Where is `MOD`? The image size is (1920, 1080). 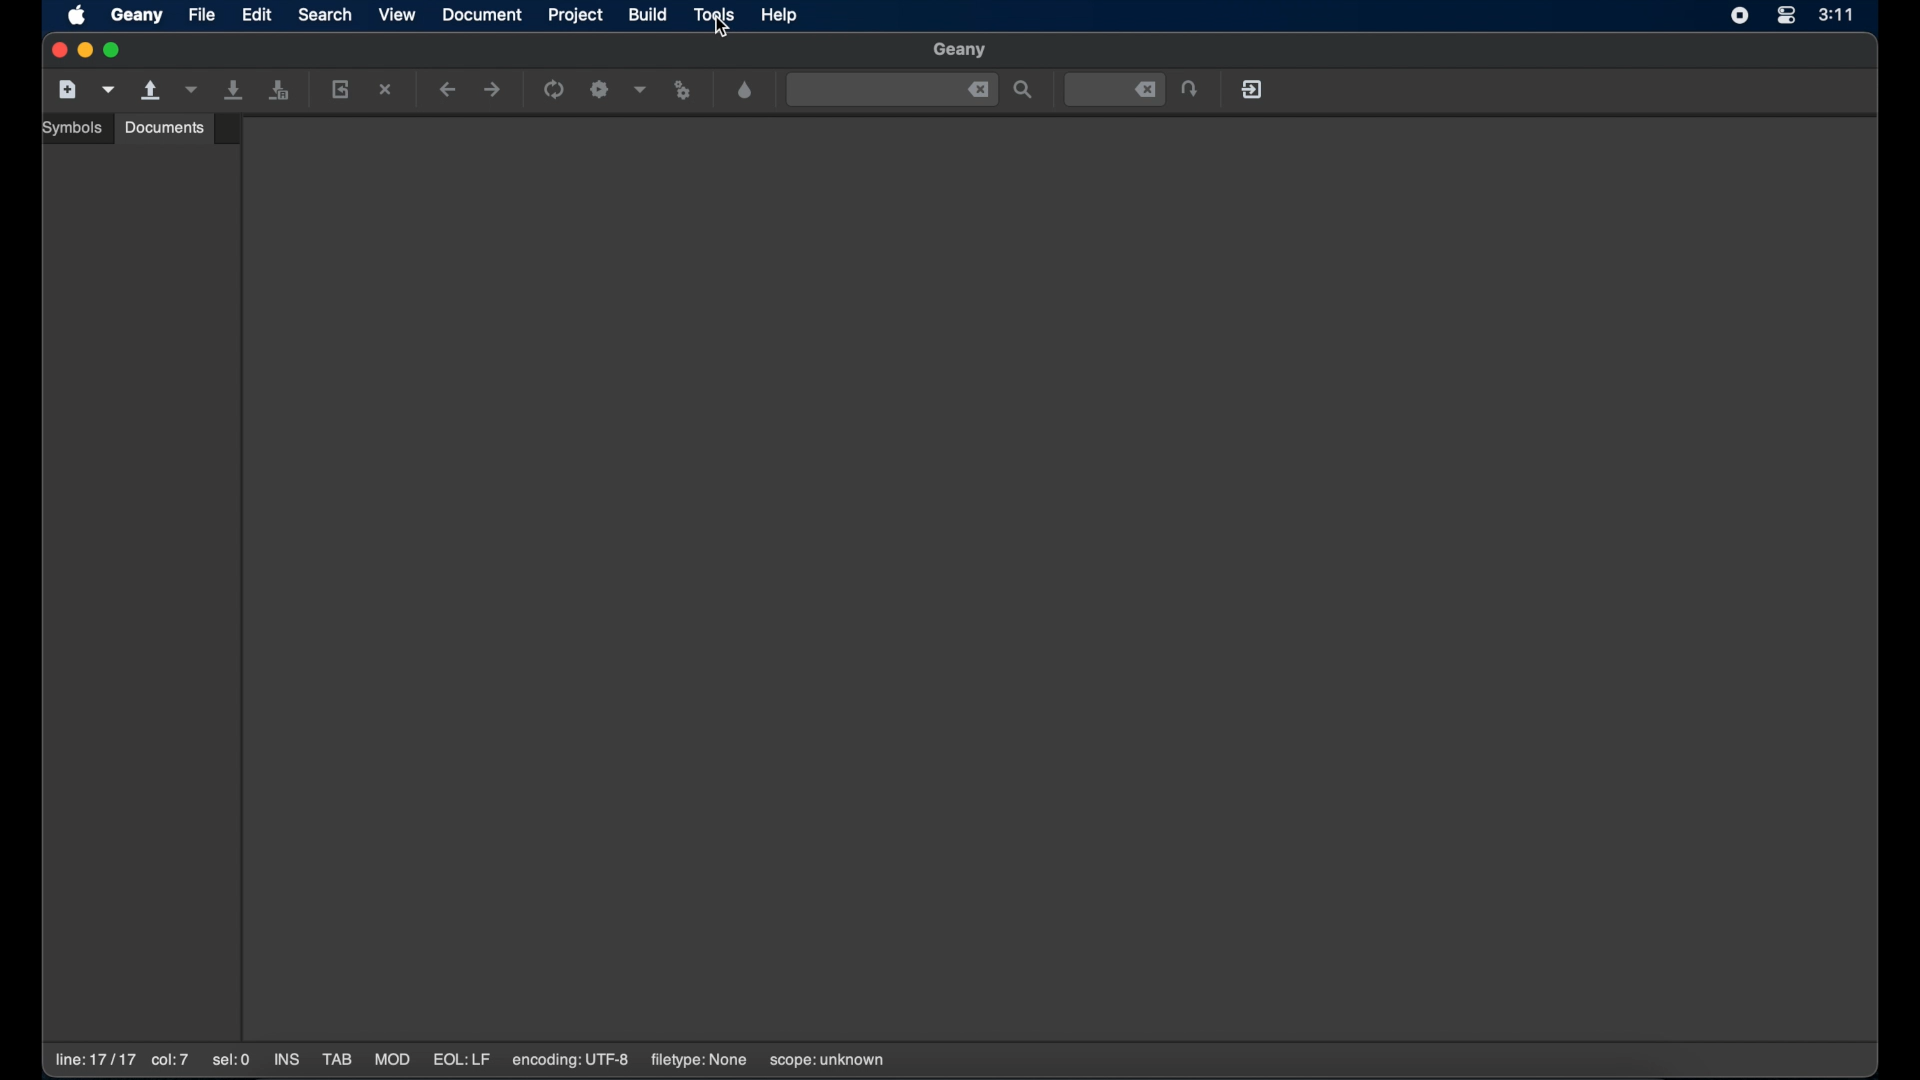
MOD is located at coordinates (392, 1060).